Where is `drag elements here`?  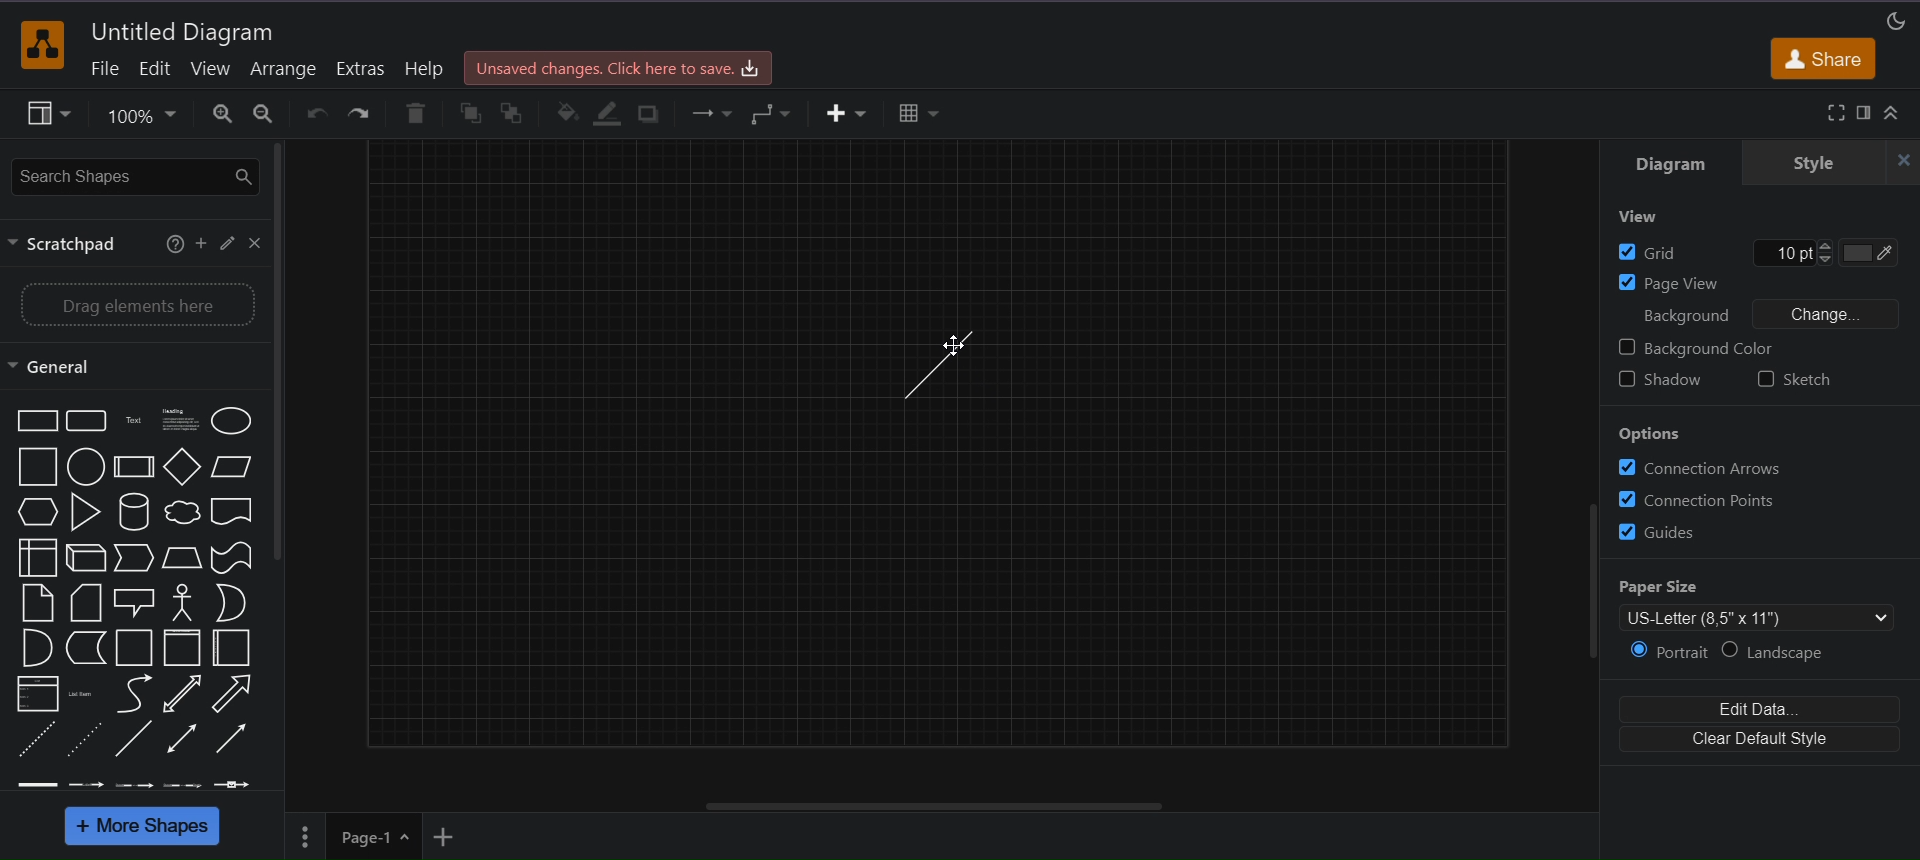
drag elements here is located at coordinates (135, 305).